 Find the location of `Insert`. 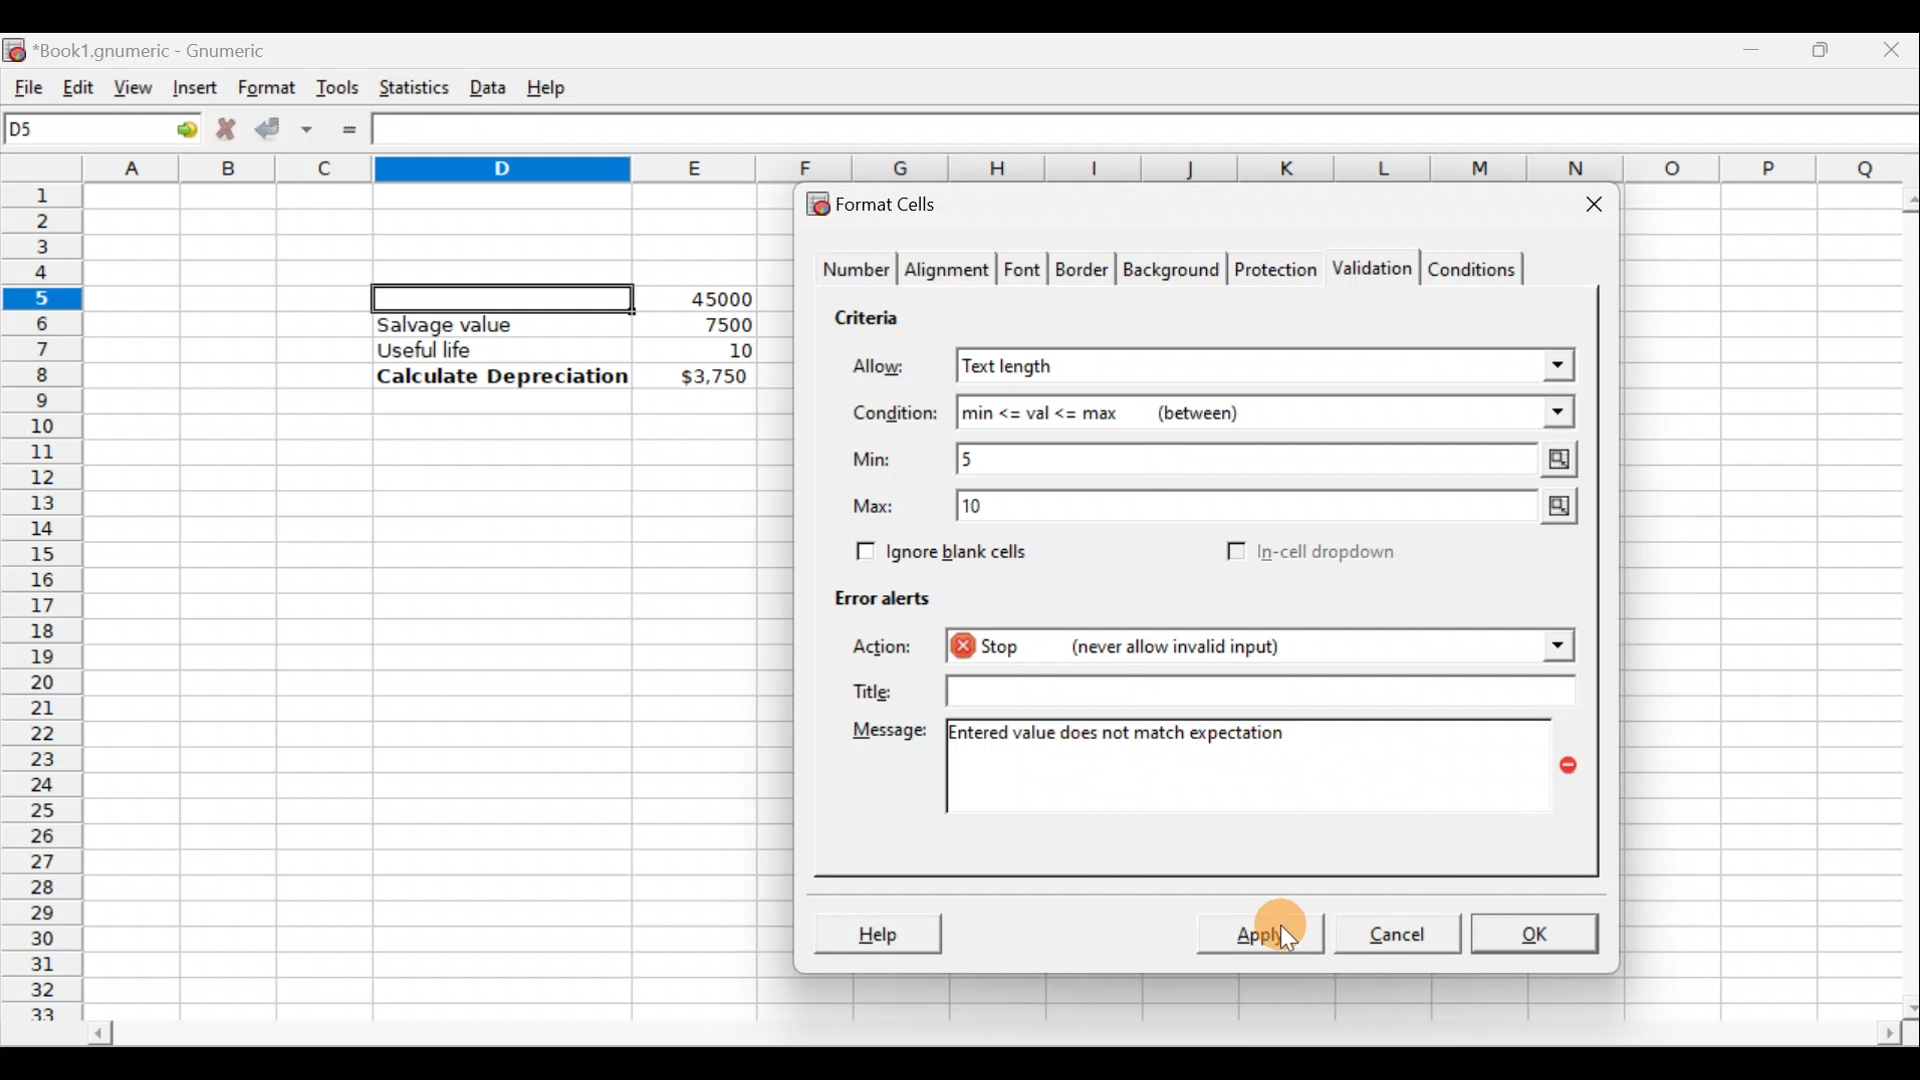

Insert is located at coordinates (192, 87).